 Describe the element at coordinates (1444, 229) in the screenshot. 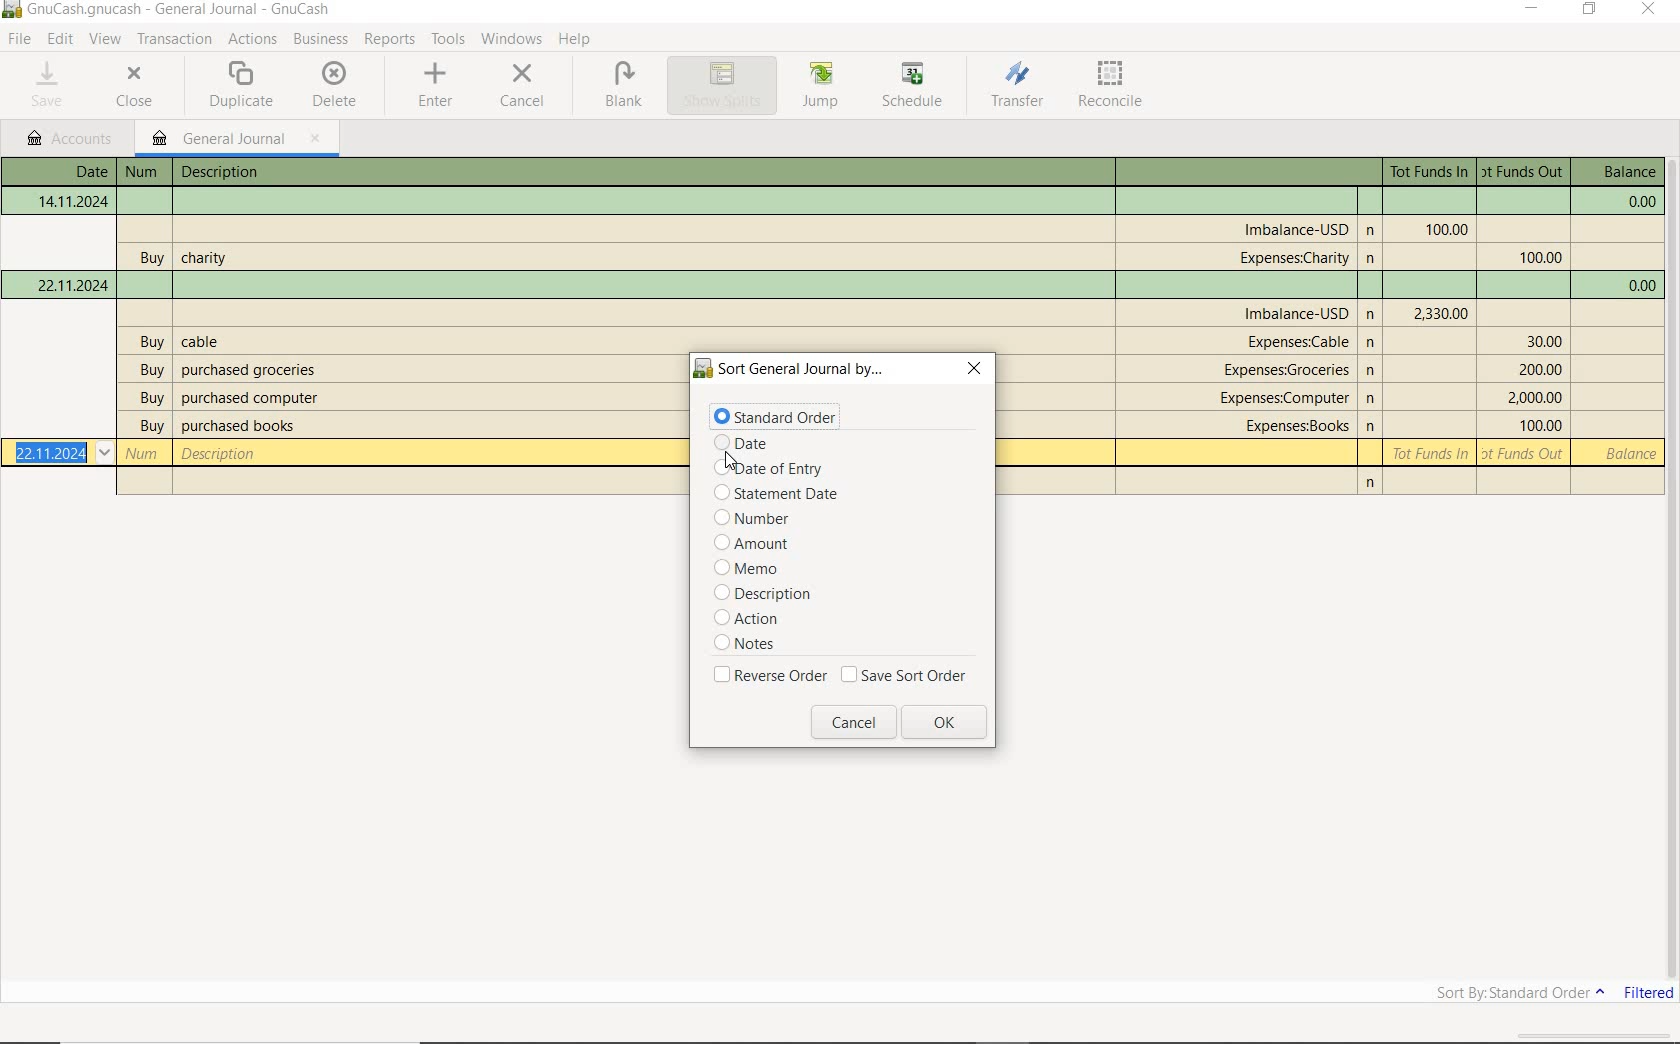

I see `Tot Funds In` at that location.